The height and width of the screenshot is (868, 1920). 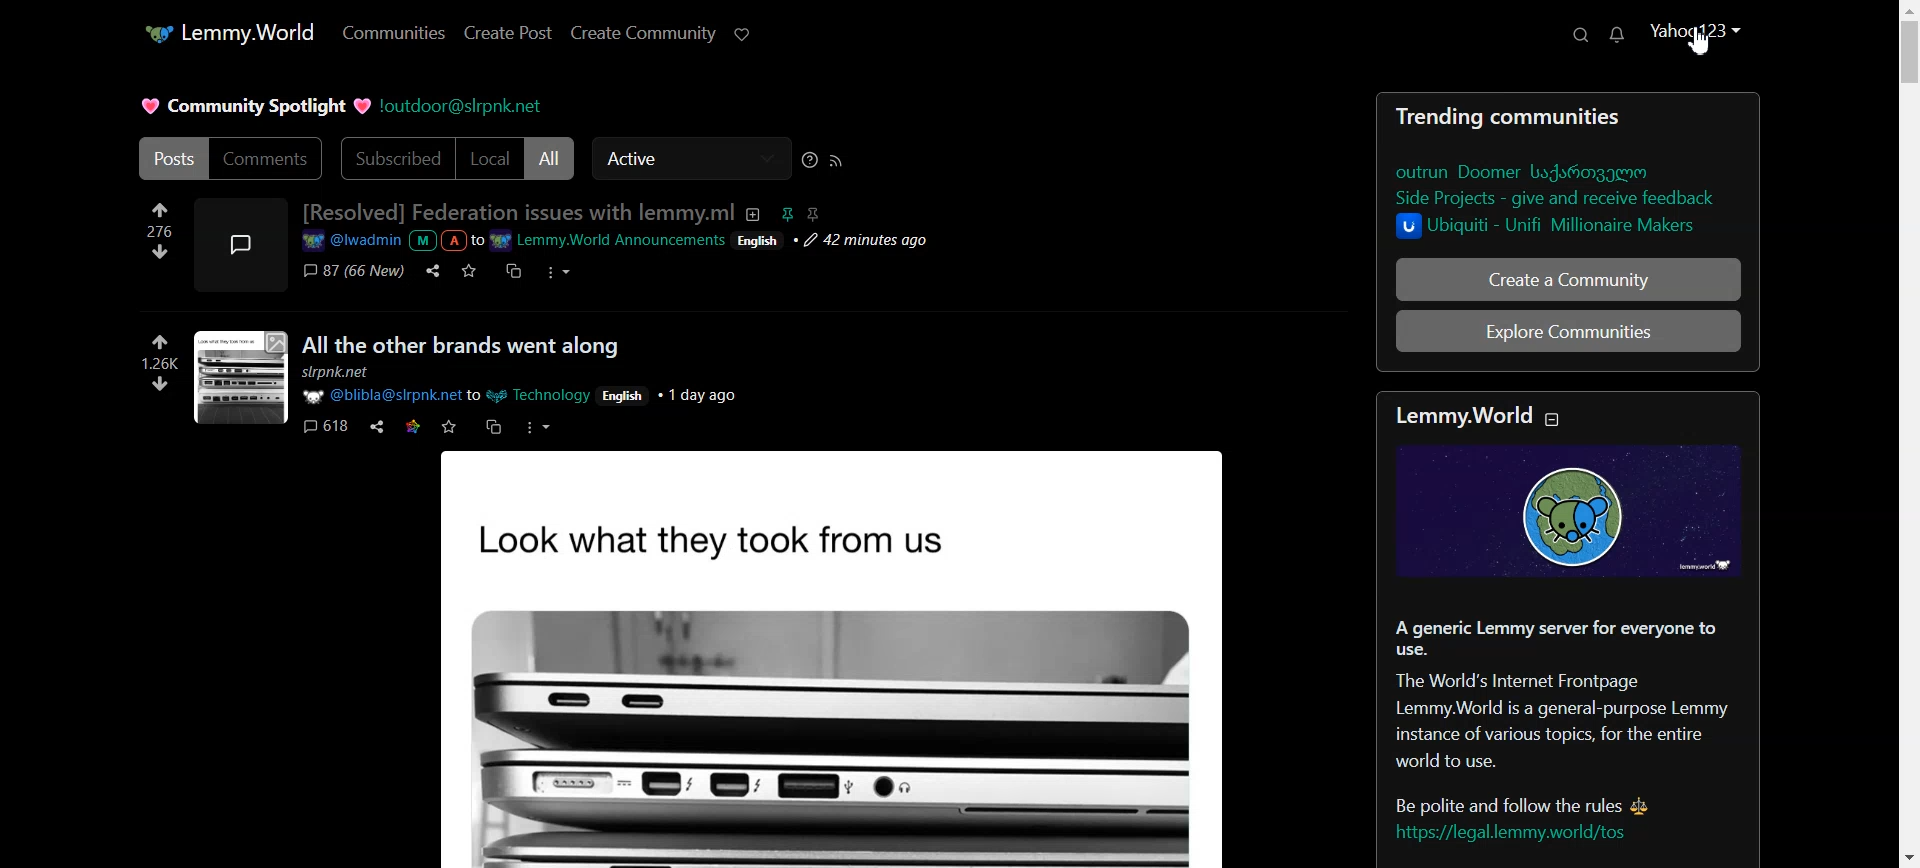 I want to click on share, so click(x=377, y=426).